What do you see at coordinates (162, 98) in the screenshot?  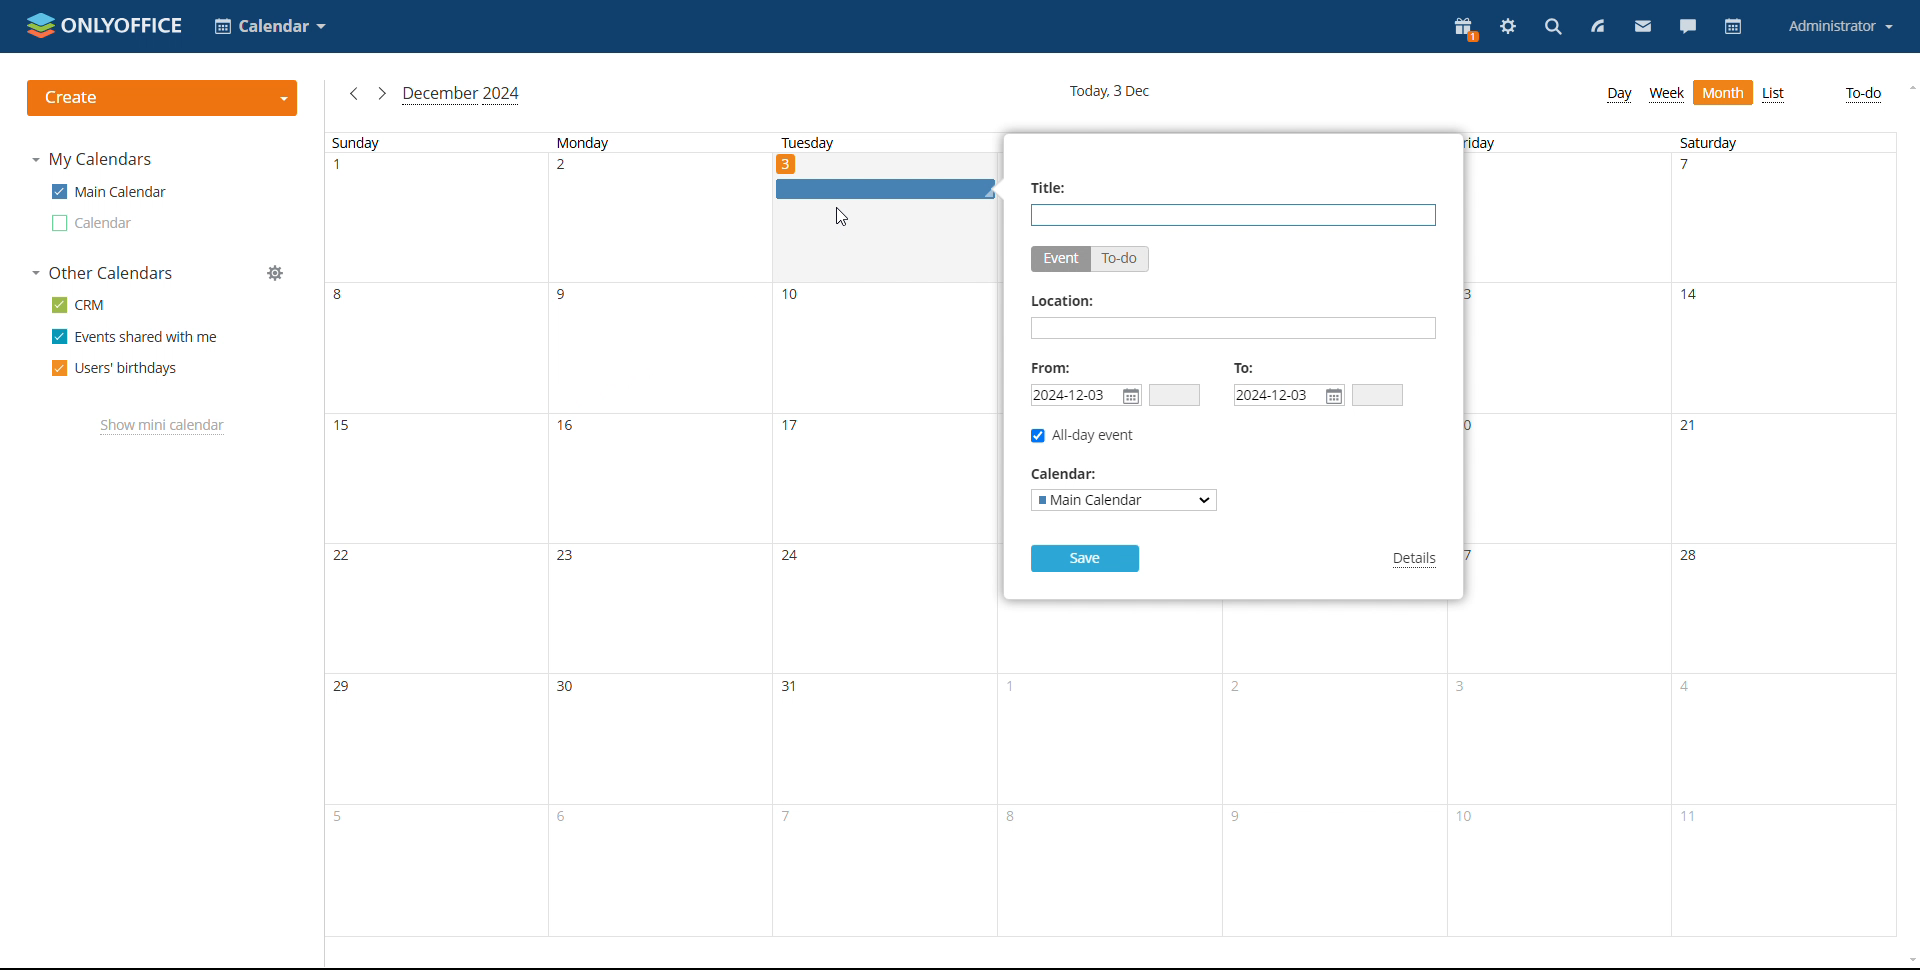 I see `create` at bounding box center [162, 98].